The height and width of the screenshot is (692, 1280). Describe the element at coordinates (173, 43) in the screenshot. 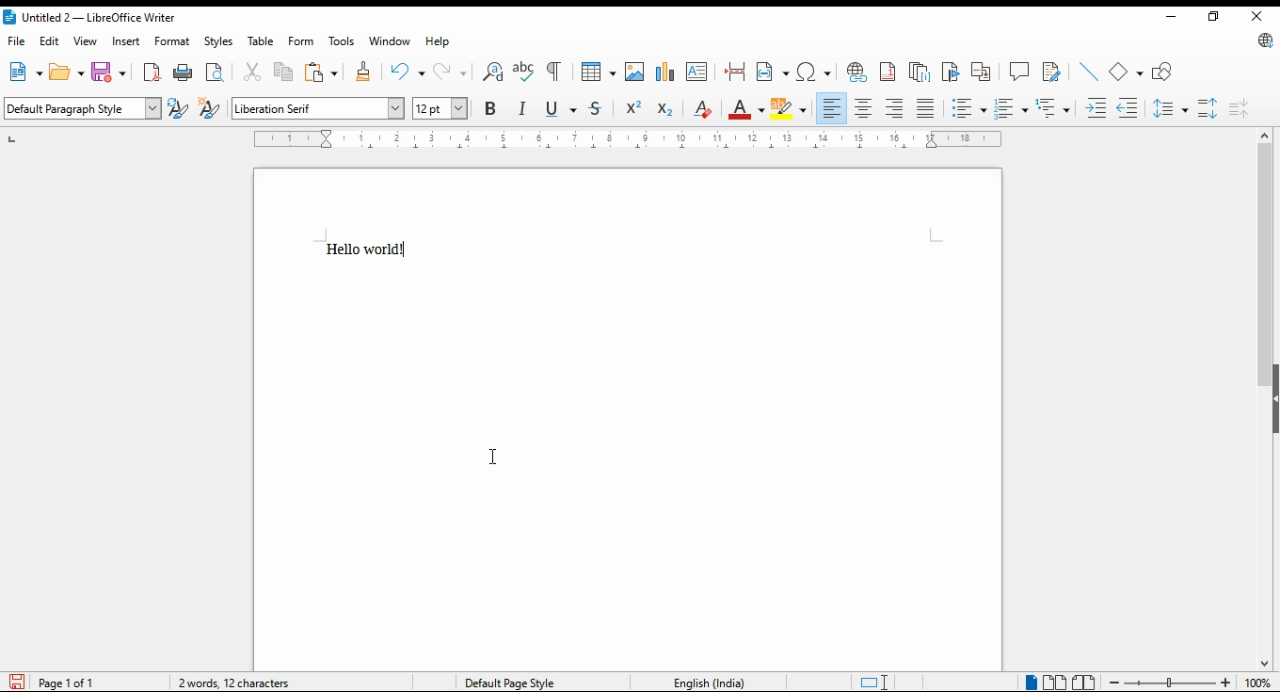

I see `format` at that location.